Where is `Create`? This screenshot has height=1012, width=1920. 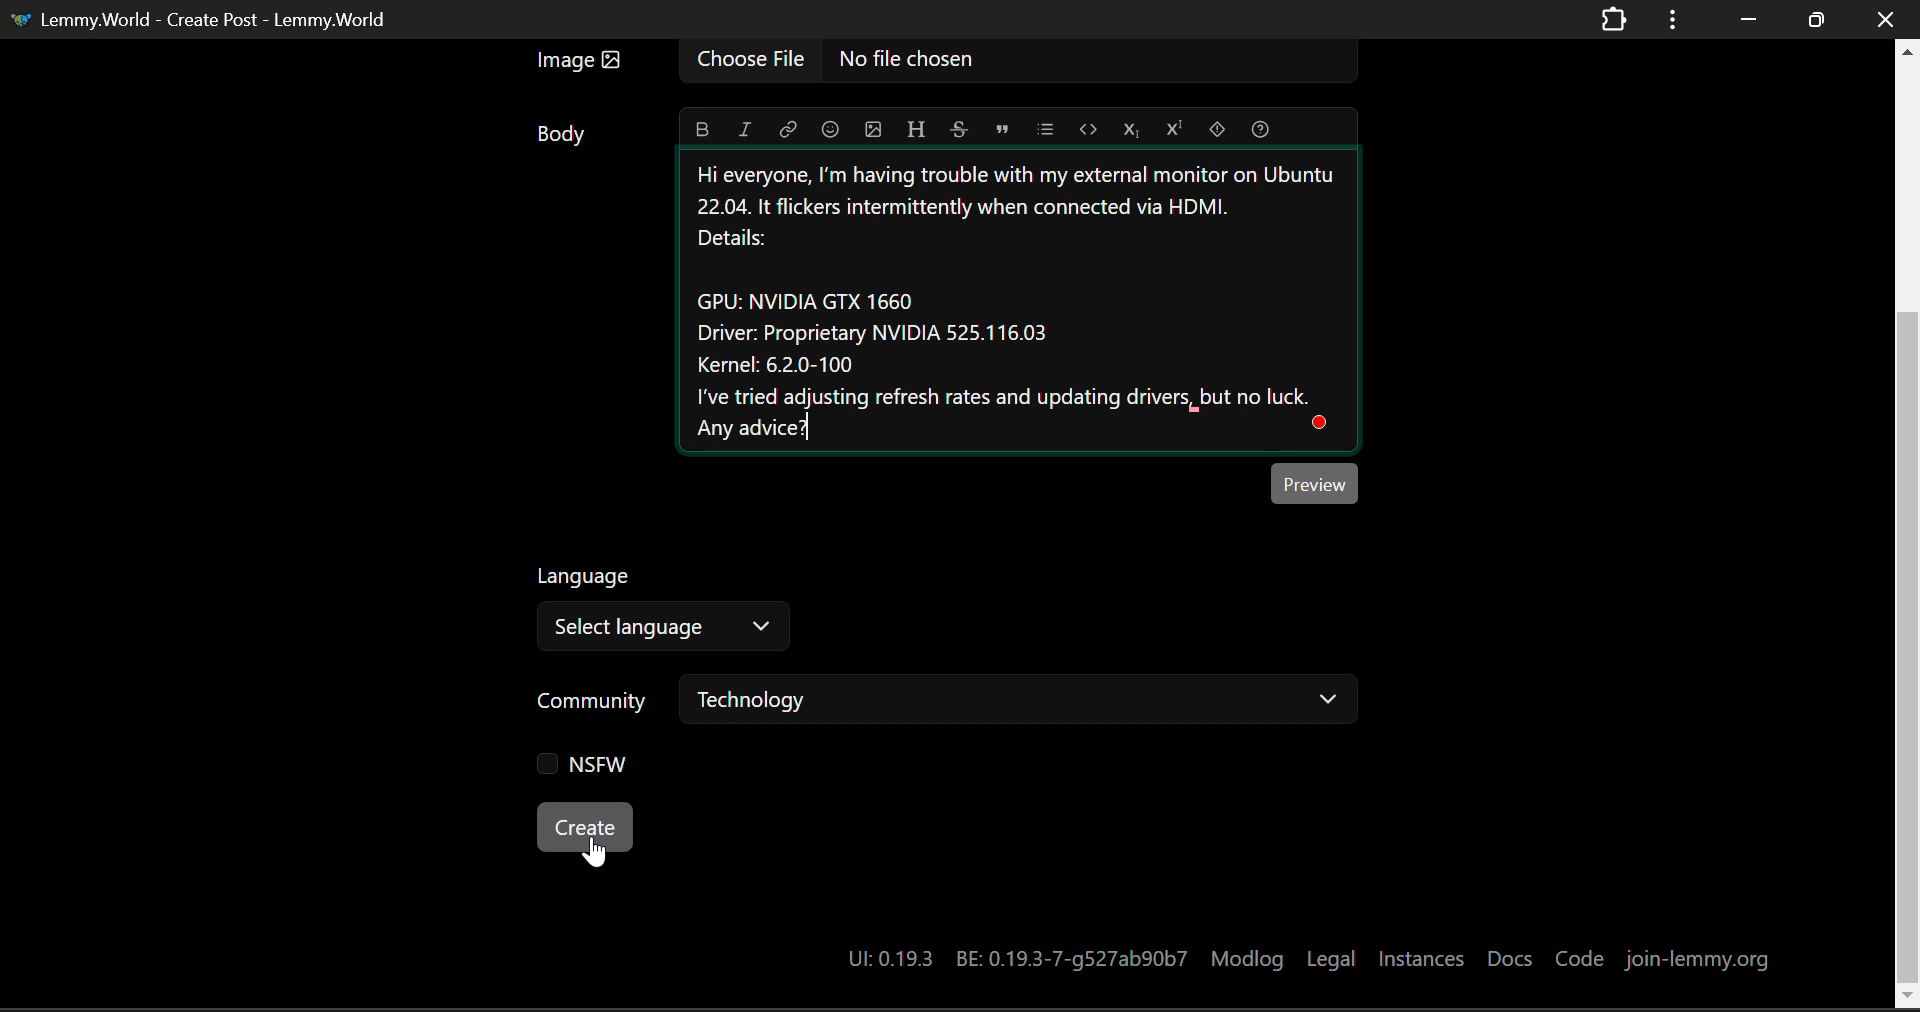 Create is located at coordinates (587, 828).